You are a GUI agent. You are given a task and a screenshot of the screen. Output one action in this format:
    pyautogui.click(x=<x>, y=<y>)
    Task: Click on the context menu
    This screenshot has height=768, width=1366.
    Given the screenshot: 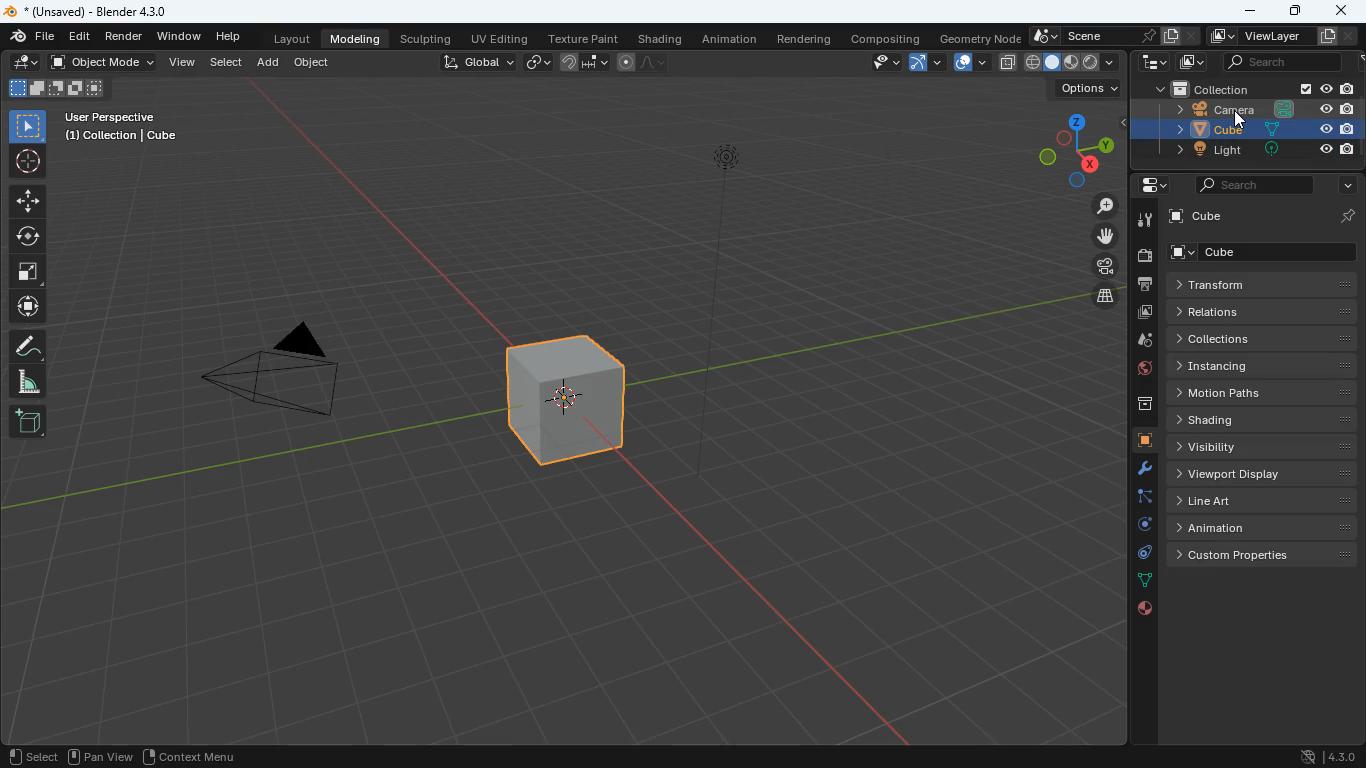 What is the action you would take?
    pyautogui.click(x=200, y=756)
    